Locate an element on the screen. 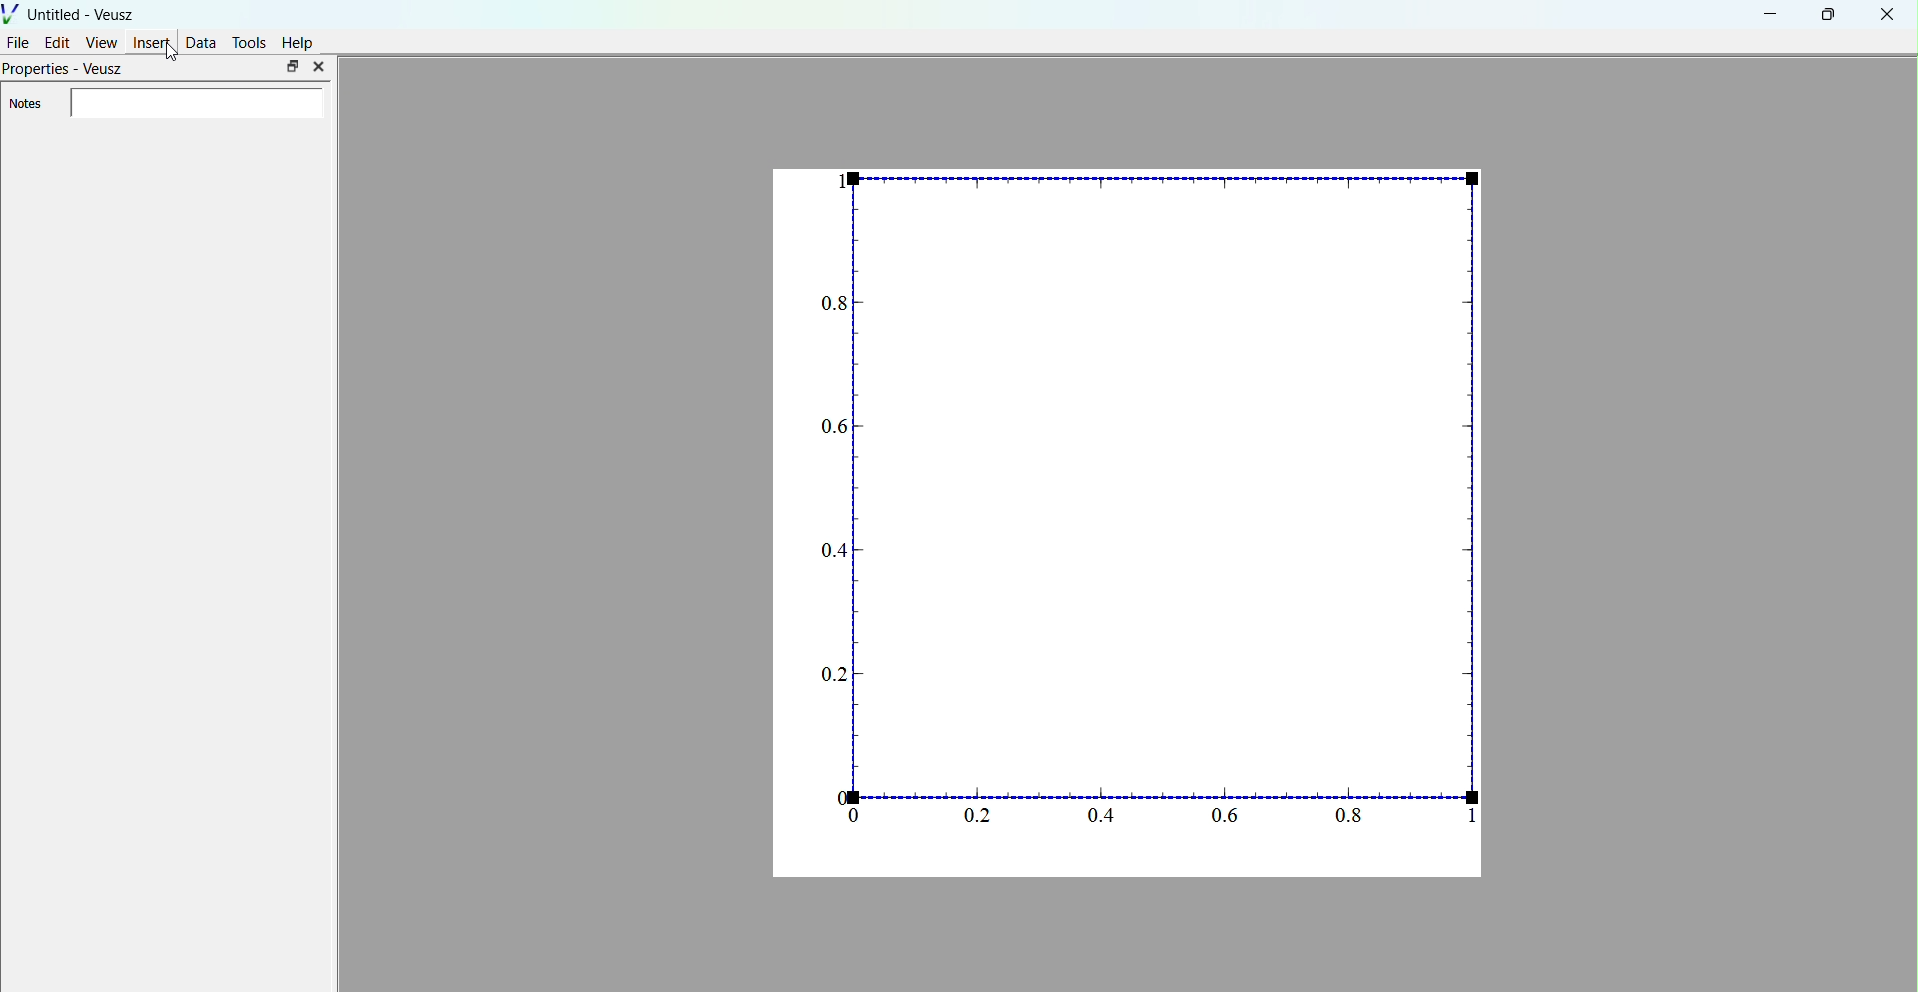 The image size is (1918, 992). Data is located at coordinates (201, 42).